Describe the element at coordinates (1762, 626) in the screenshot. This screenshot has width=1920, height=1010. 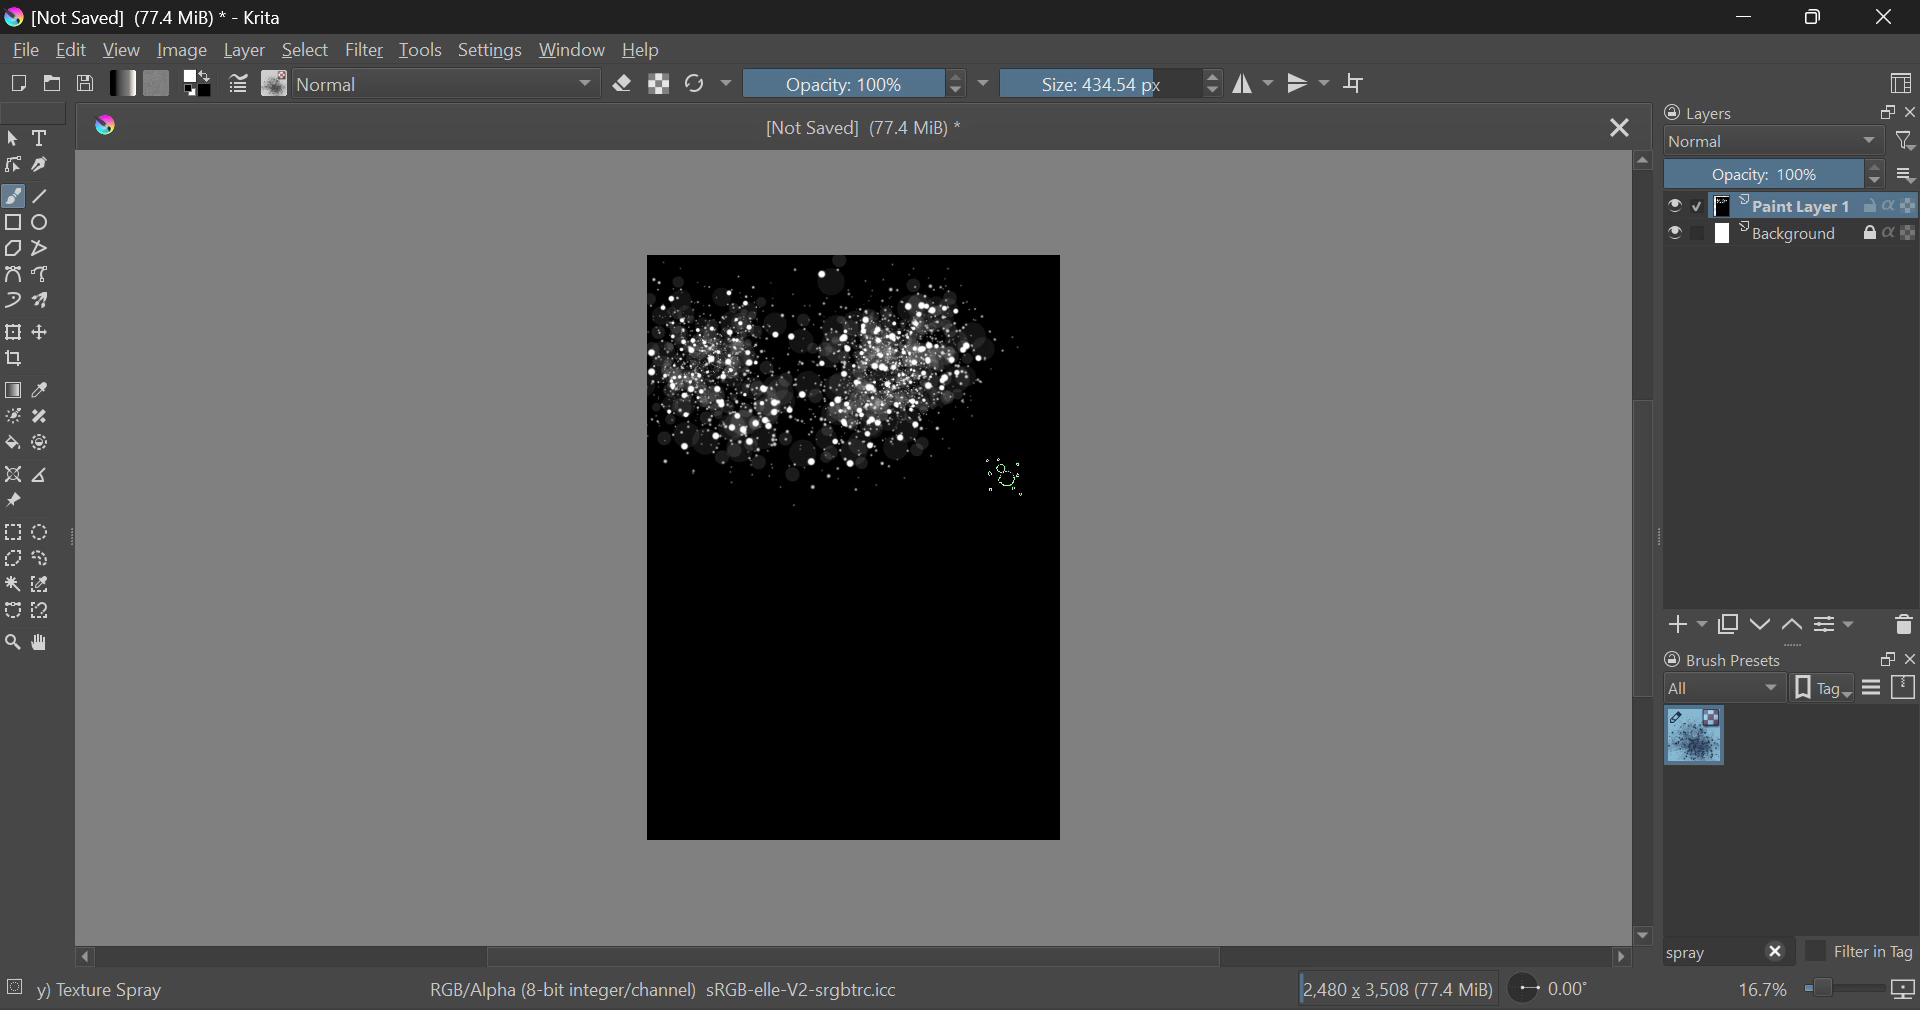
I see `Layer Movement down` at that location.